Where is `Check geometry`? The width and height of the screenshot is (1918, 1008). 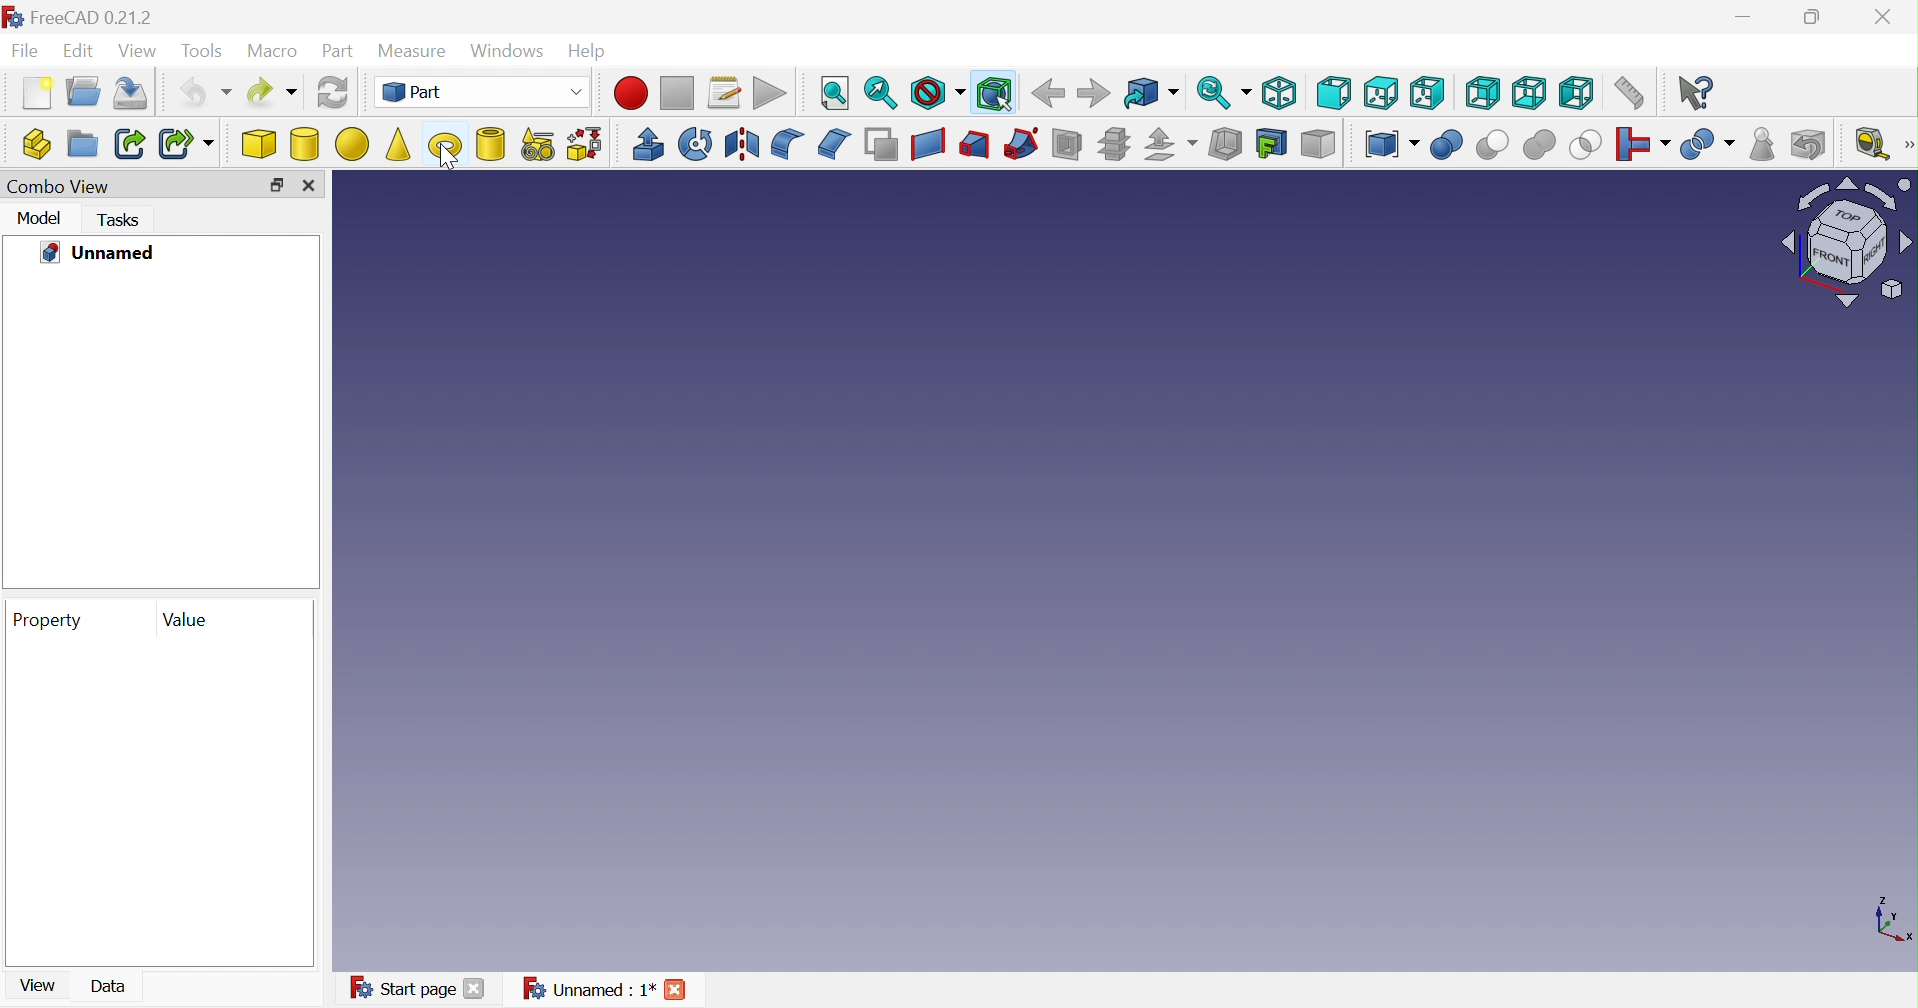
Check geometry is located at coordinates (1762, 143).